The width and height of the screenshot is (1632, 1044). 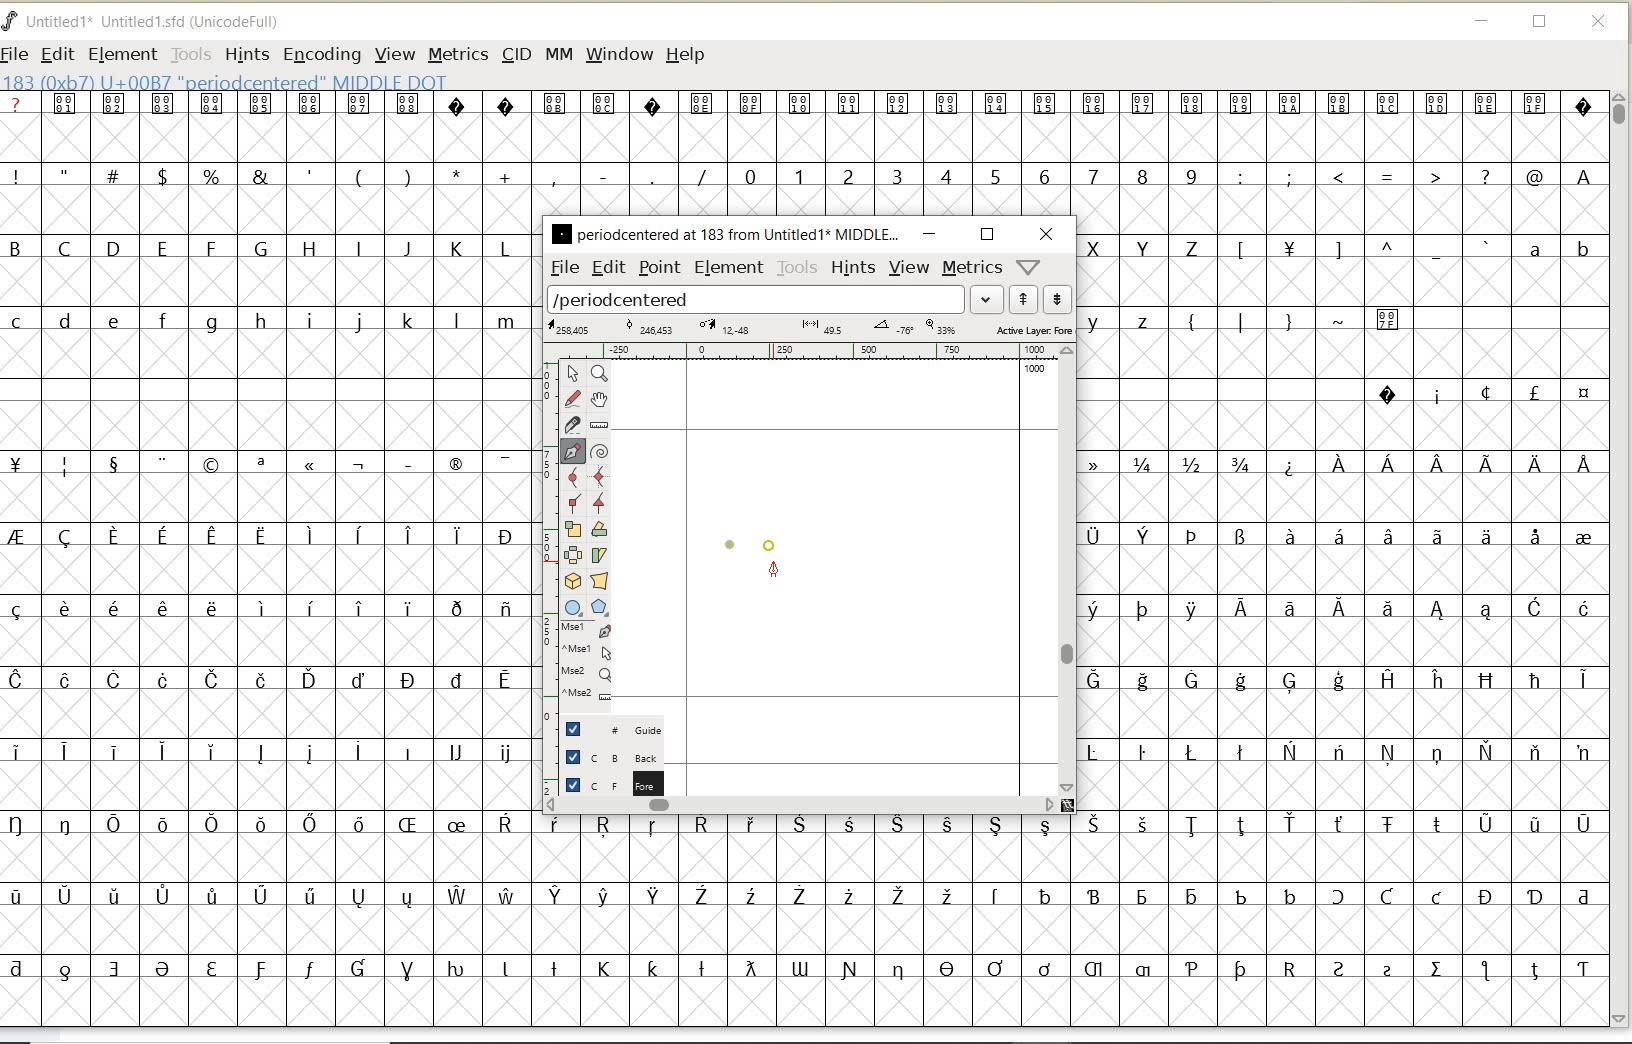 What do you see at coordinates (1622, 559) in the screenshot?
I see `SCROLLBAR` at bounding box center [1622, 559].